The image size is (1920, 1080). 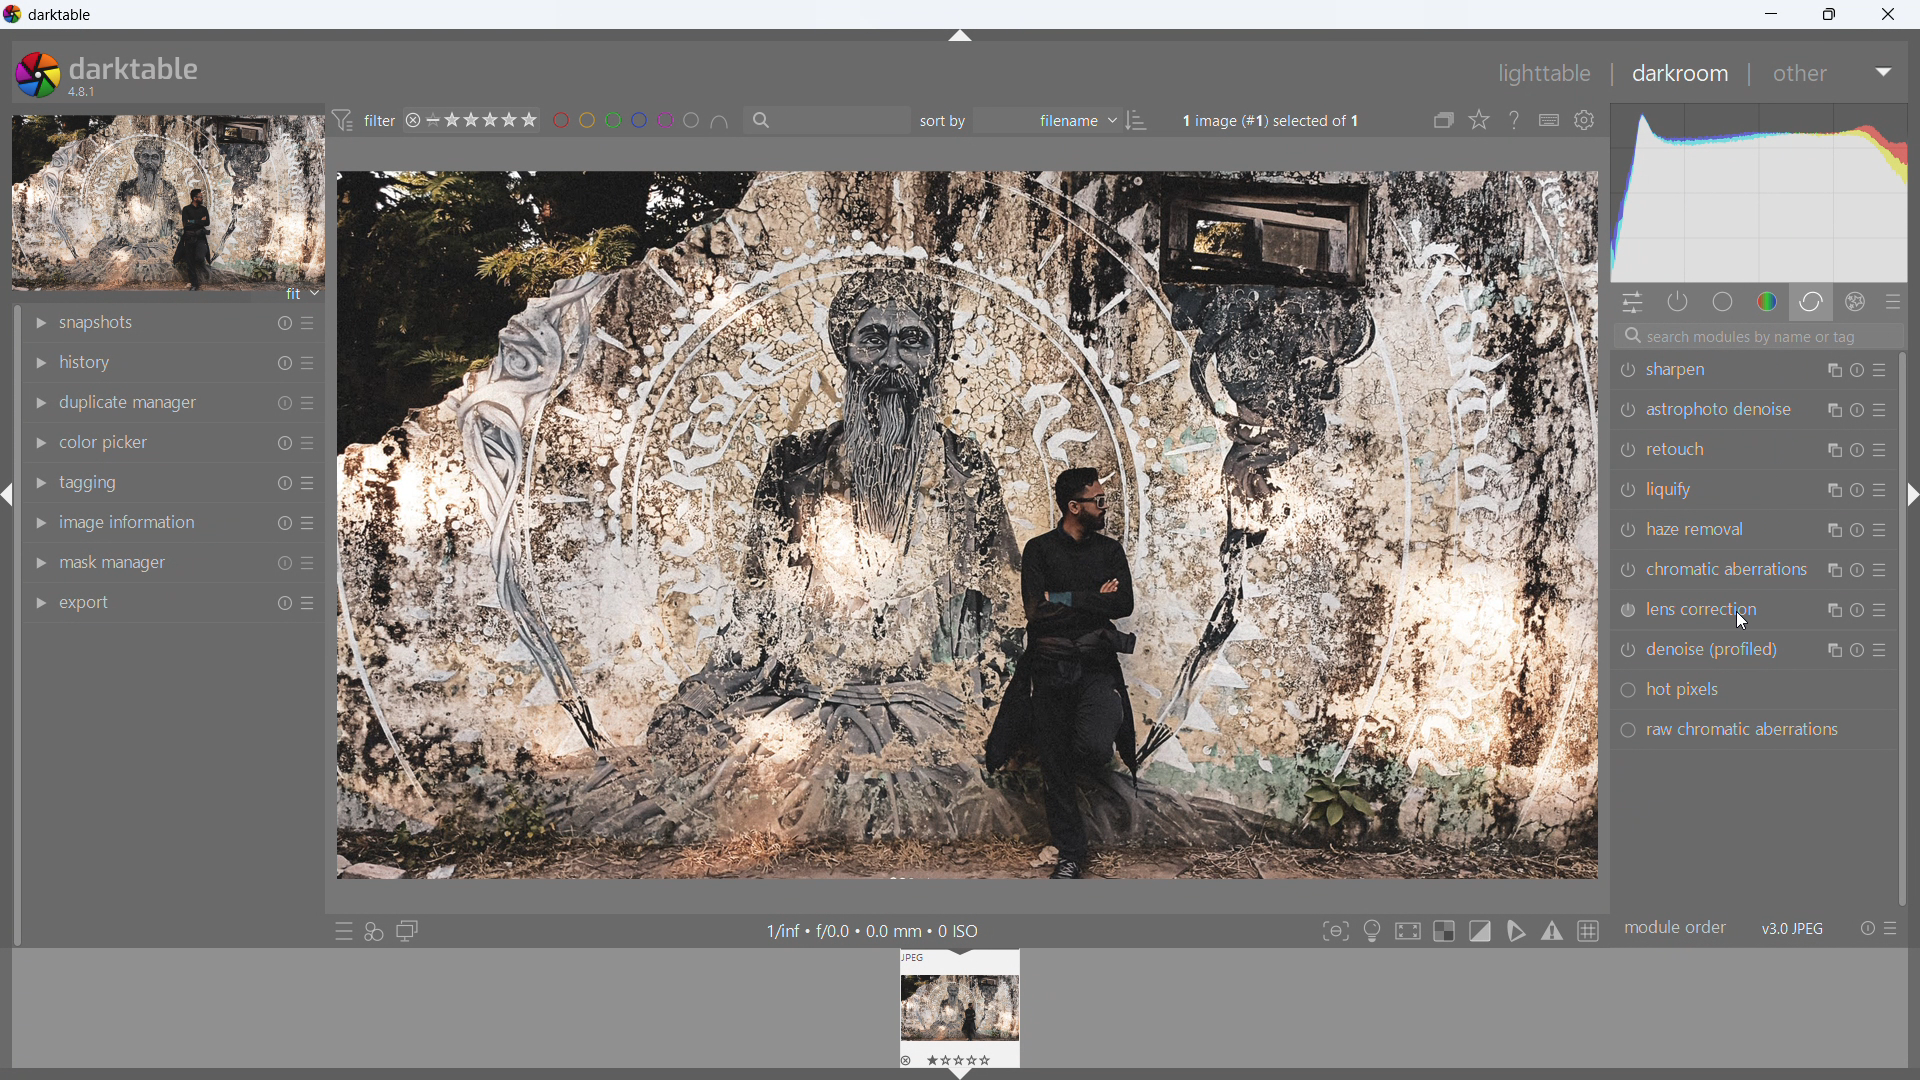 I want to click on multiple instance action, so click(x=1833, y=412).